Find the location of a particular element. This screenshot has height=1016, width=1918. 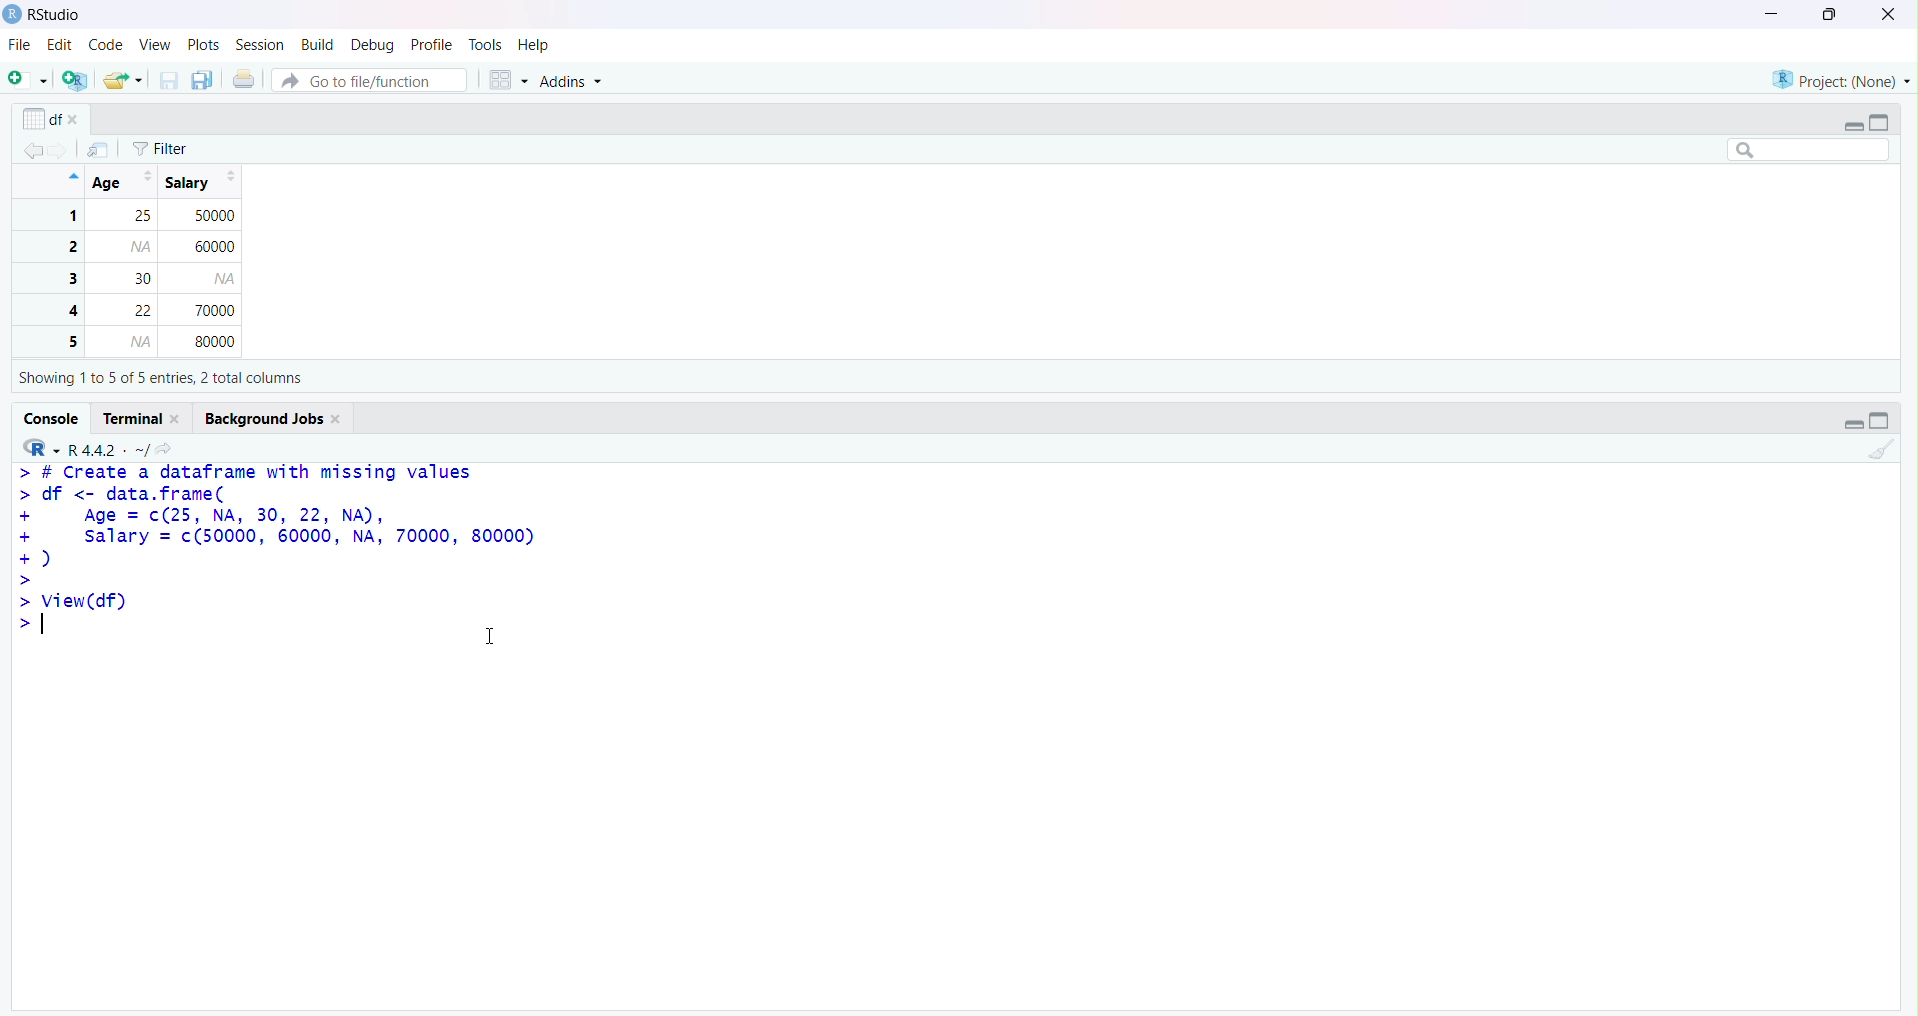

Maximize/Restore is located at coordinates (1881, 420).